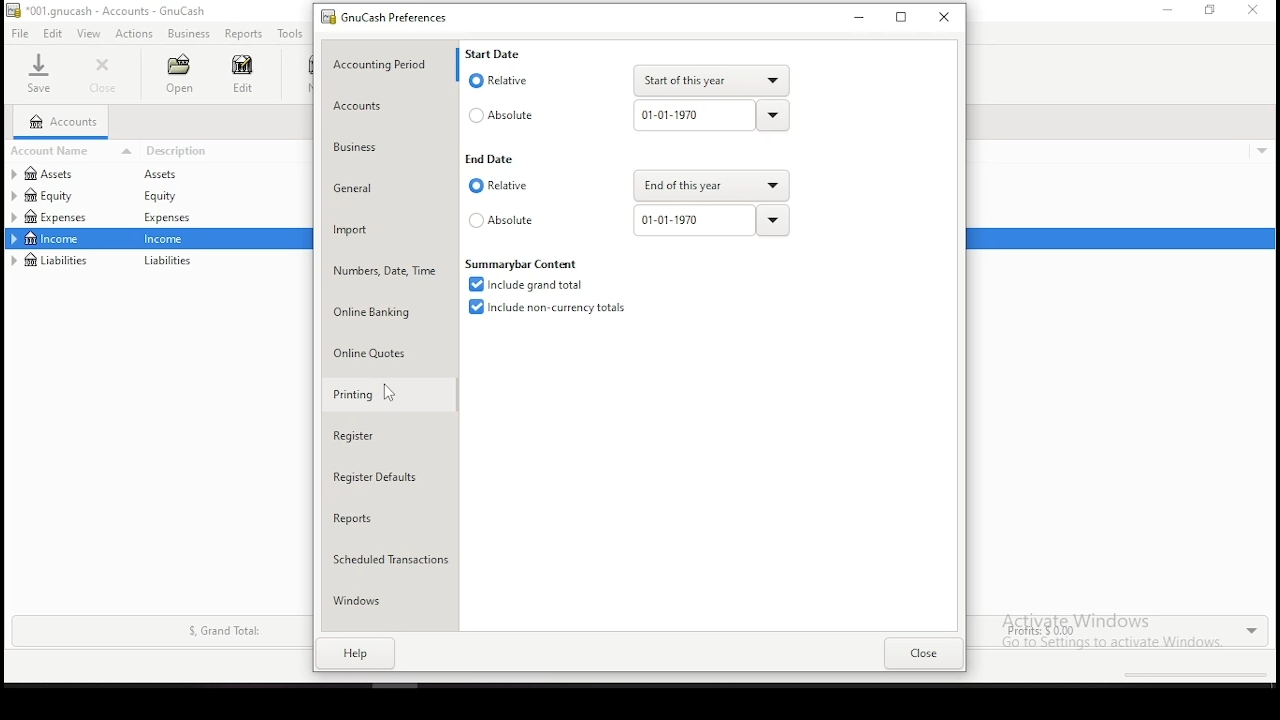 The image size is (1280, 720). Describe the element at coordinates (372, 103) in the screenshot. I see `accounts` at that location.